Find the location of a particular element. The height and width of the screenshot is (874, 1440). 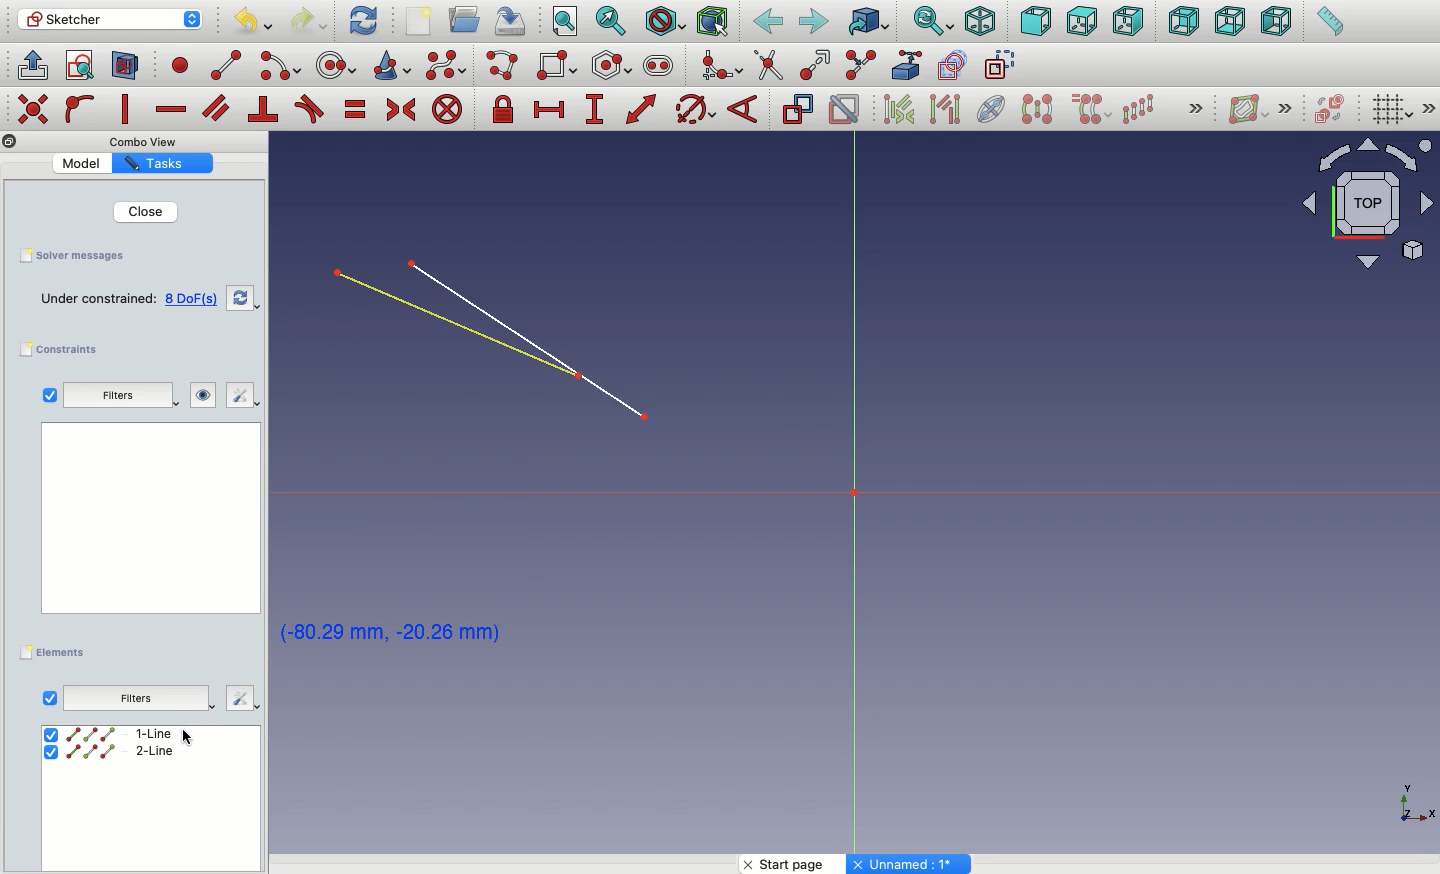

Constrain block is located at coordinates (447, 111).